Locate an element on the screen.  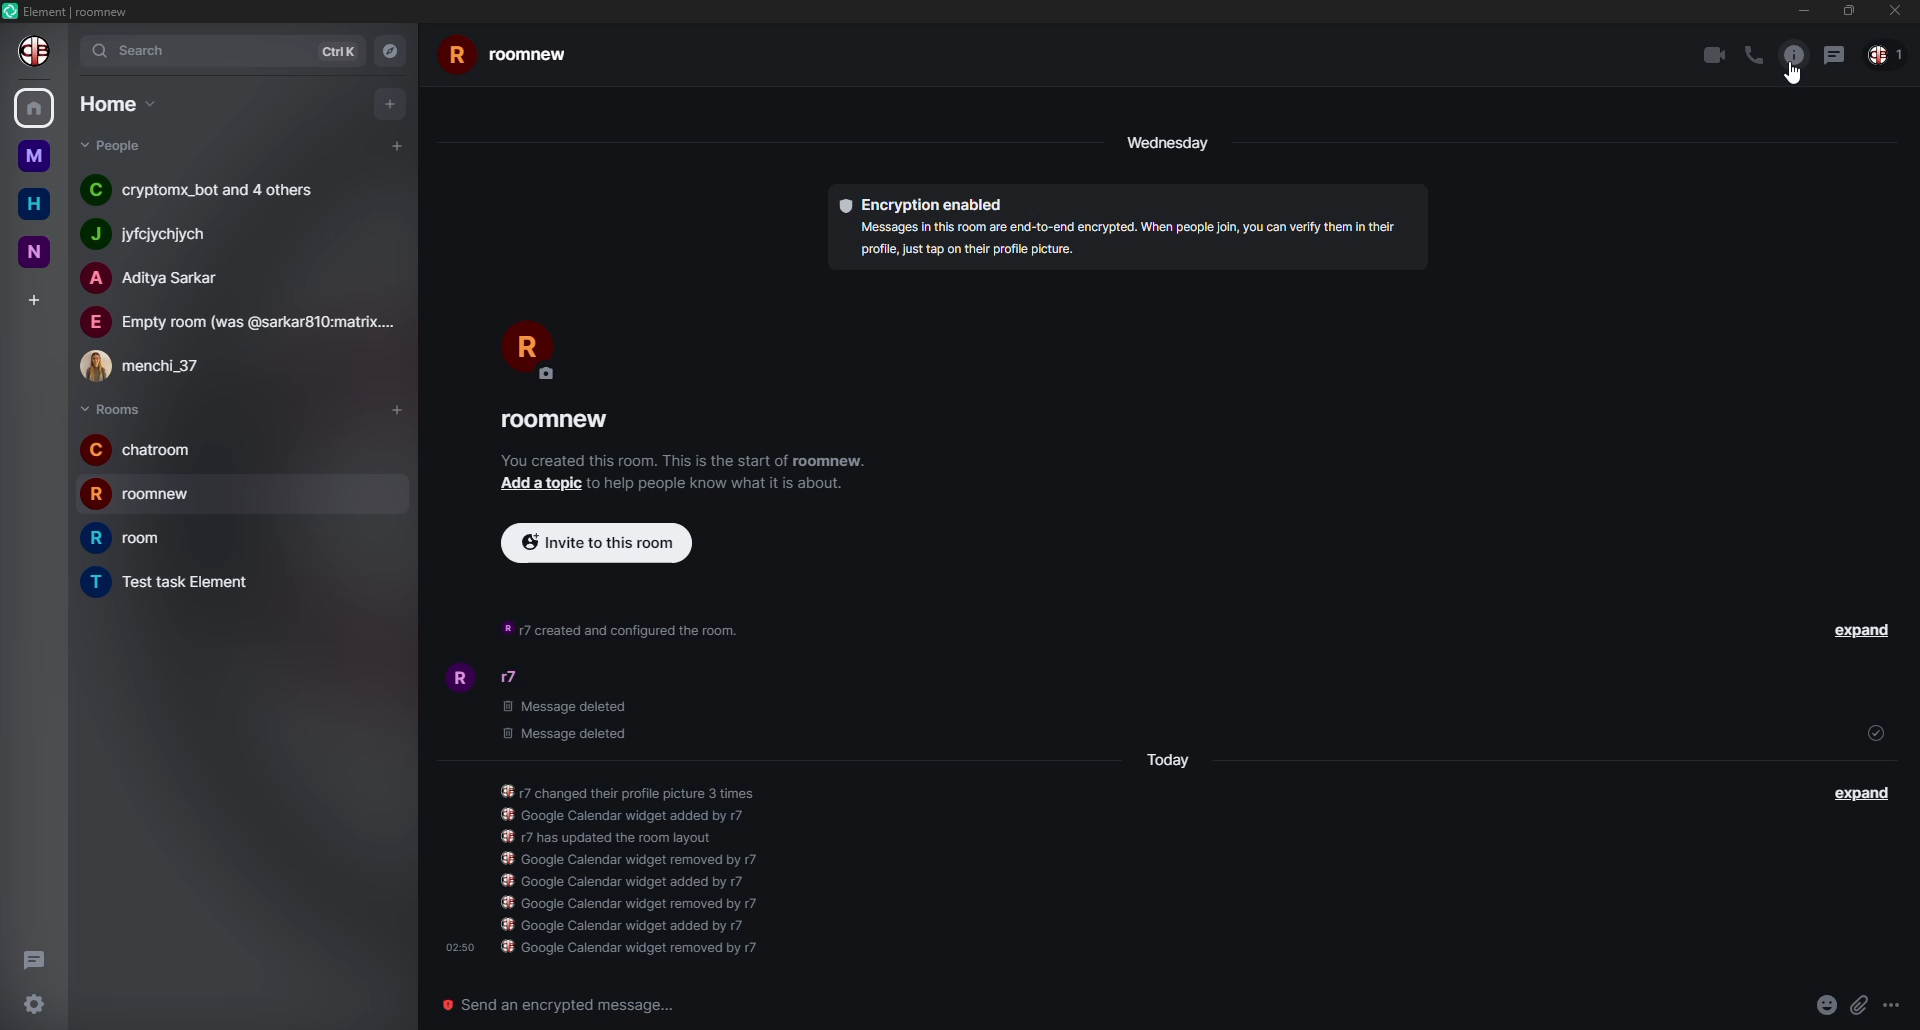
info is located at coordinates (1126, 240).